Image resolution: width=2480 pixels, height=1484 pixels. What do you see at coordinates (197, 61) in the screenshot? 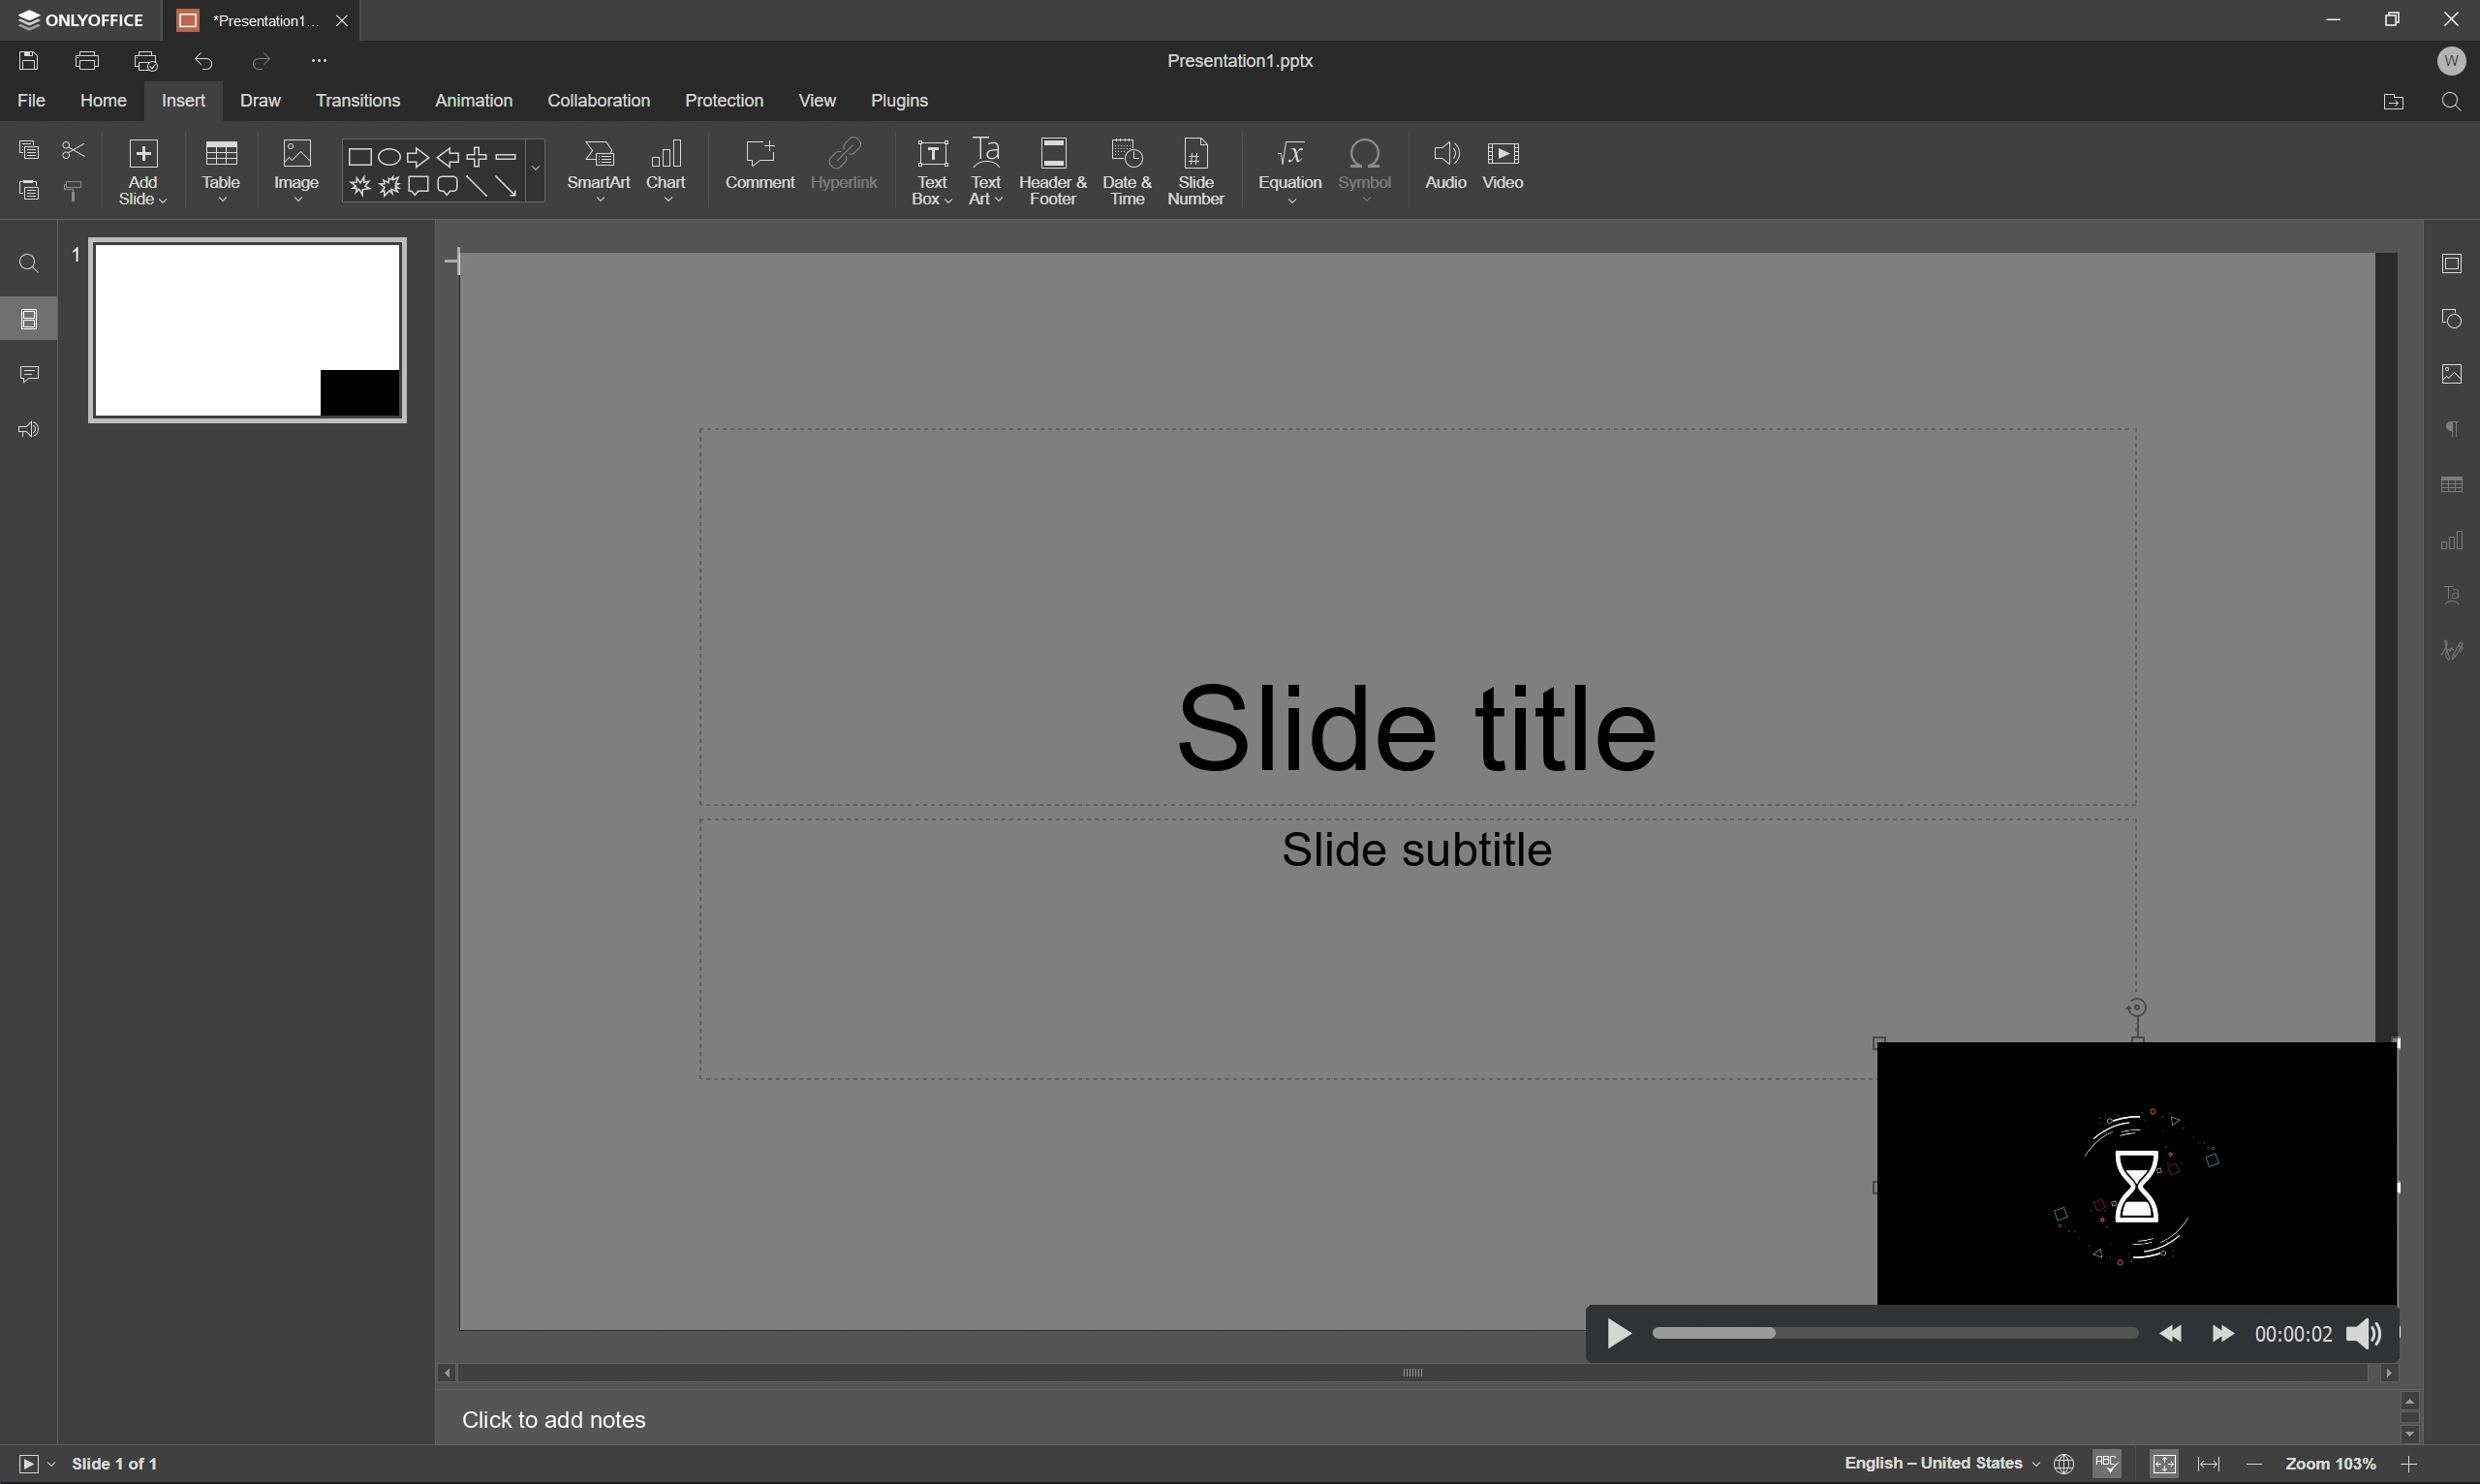
I see `undo` at bounding box center [197, 61].